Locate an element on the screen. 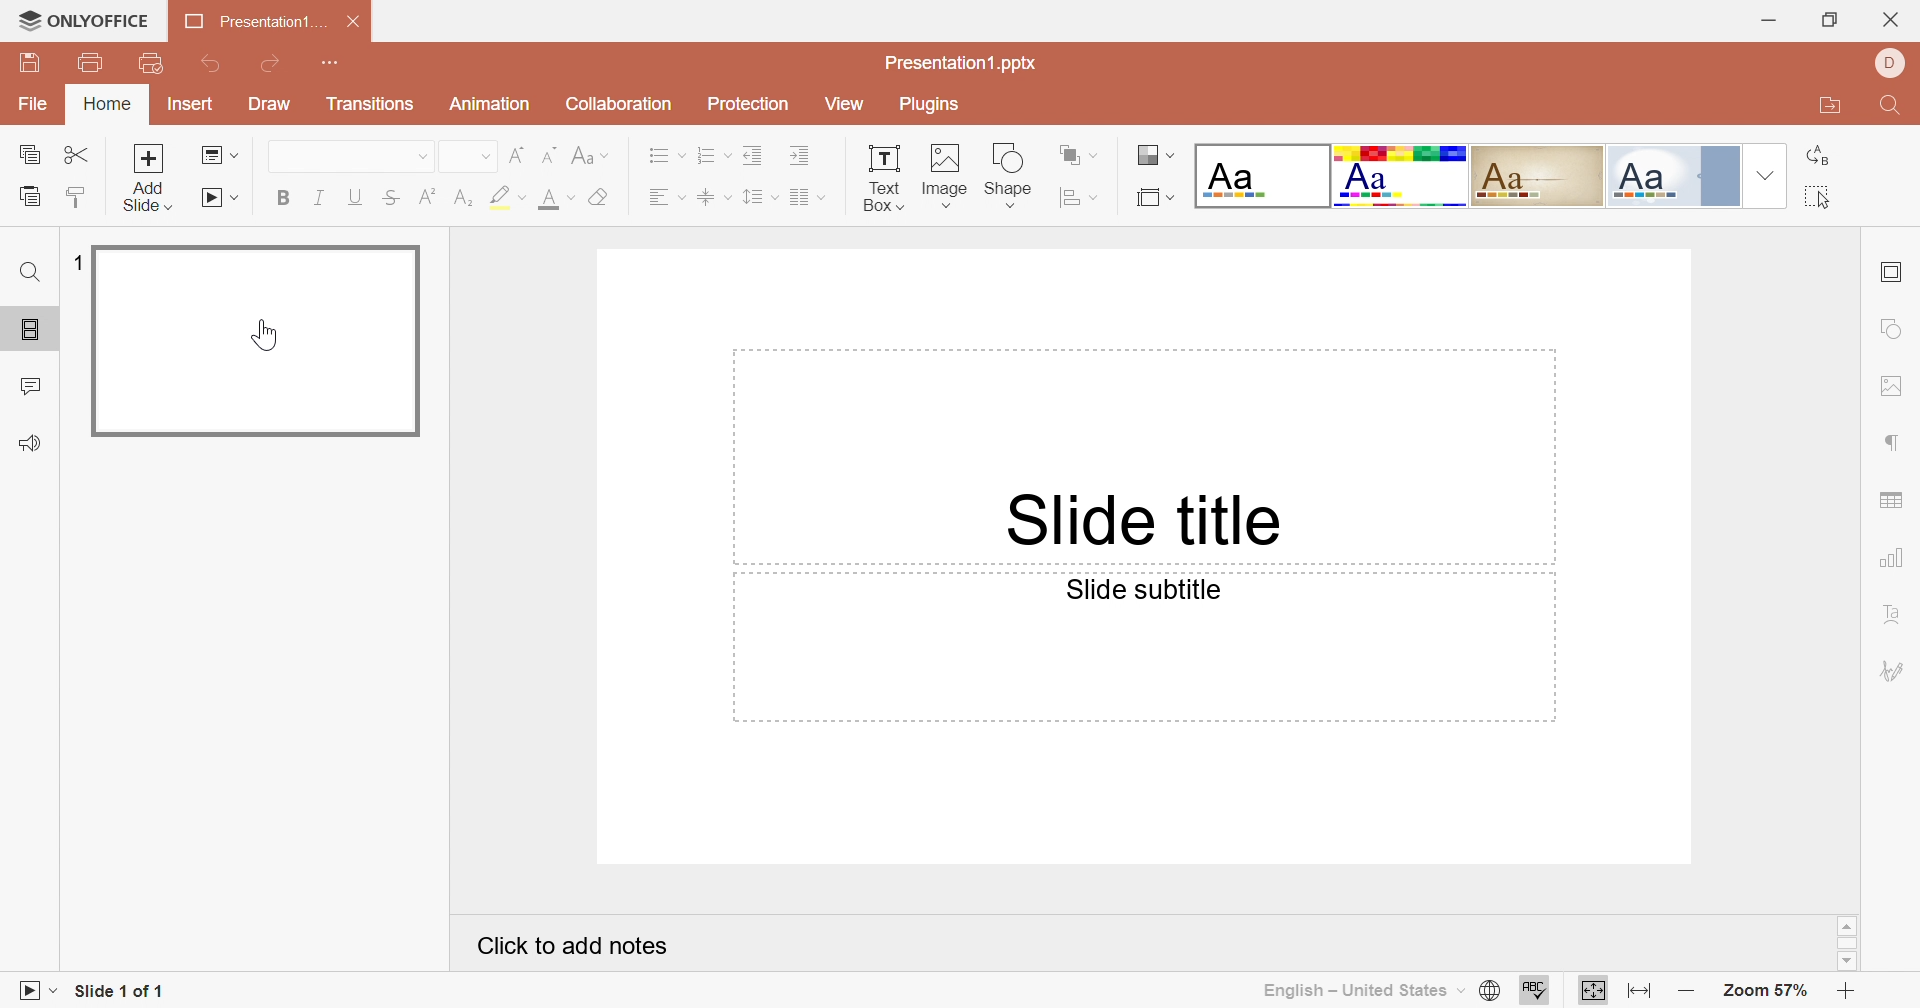 The height and width of the screenshot is (1008, 1920). Increment font size is located at coordinates (513, 151).